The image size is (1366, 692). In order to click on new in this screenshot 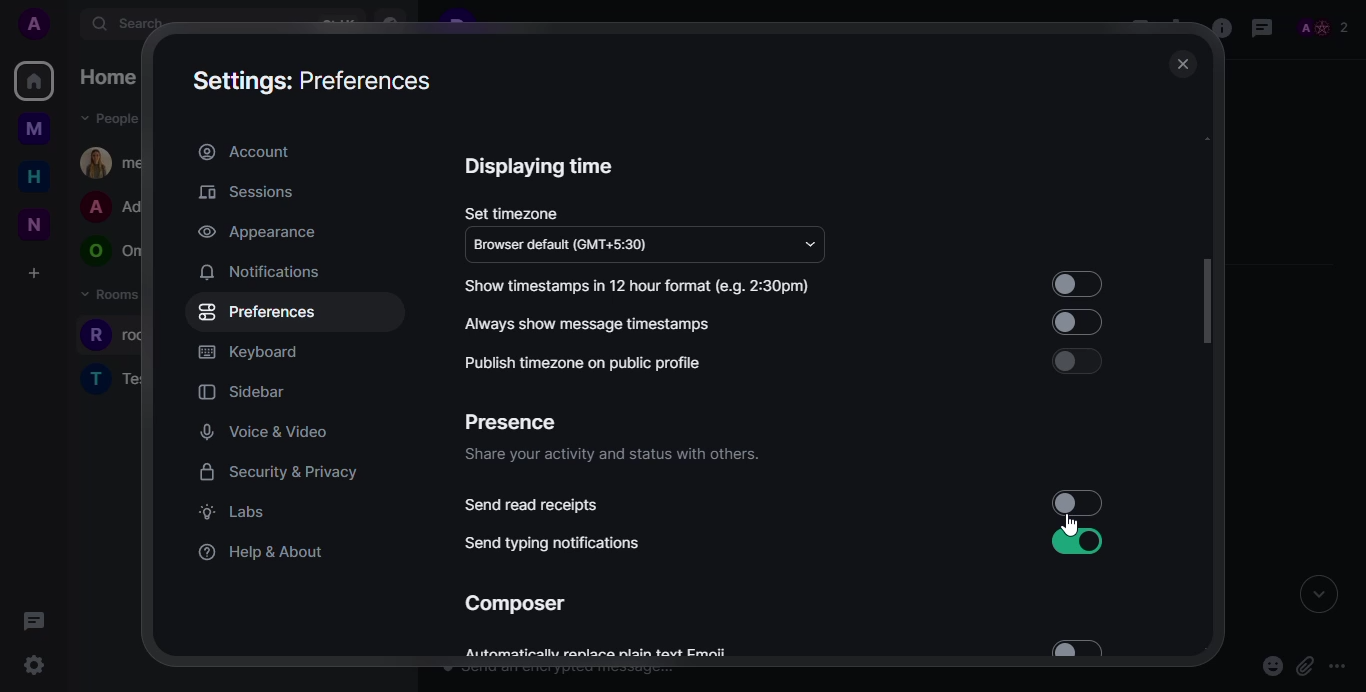, I will do `click(30, 222)`.